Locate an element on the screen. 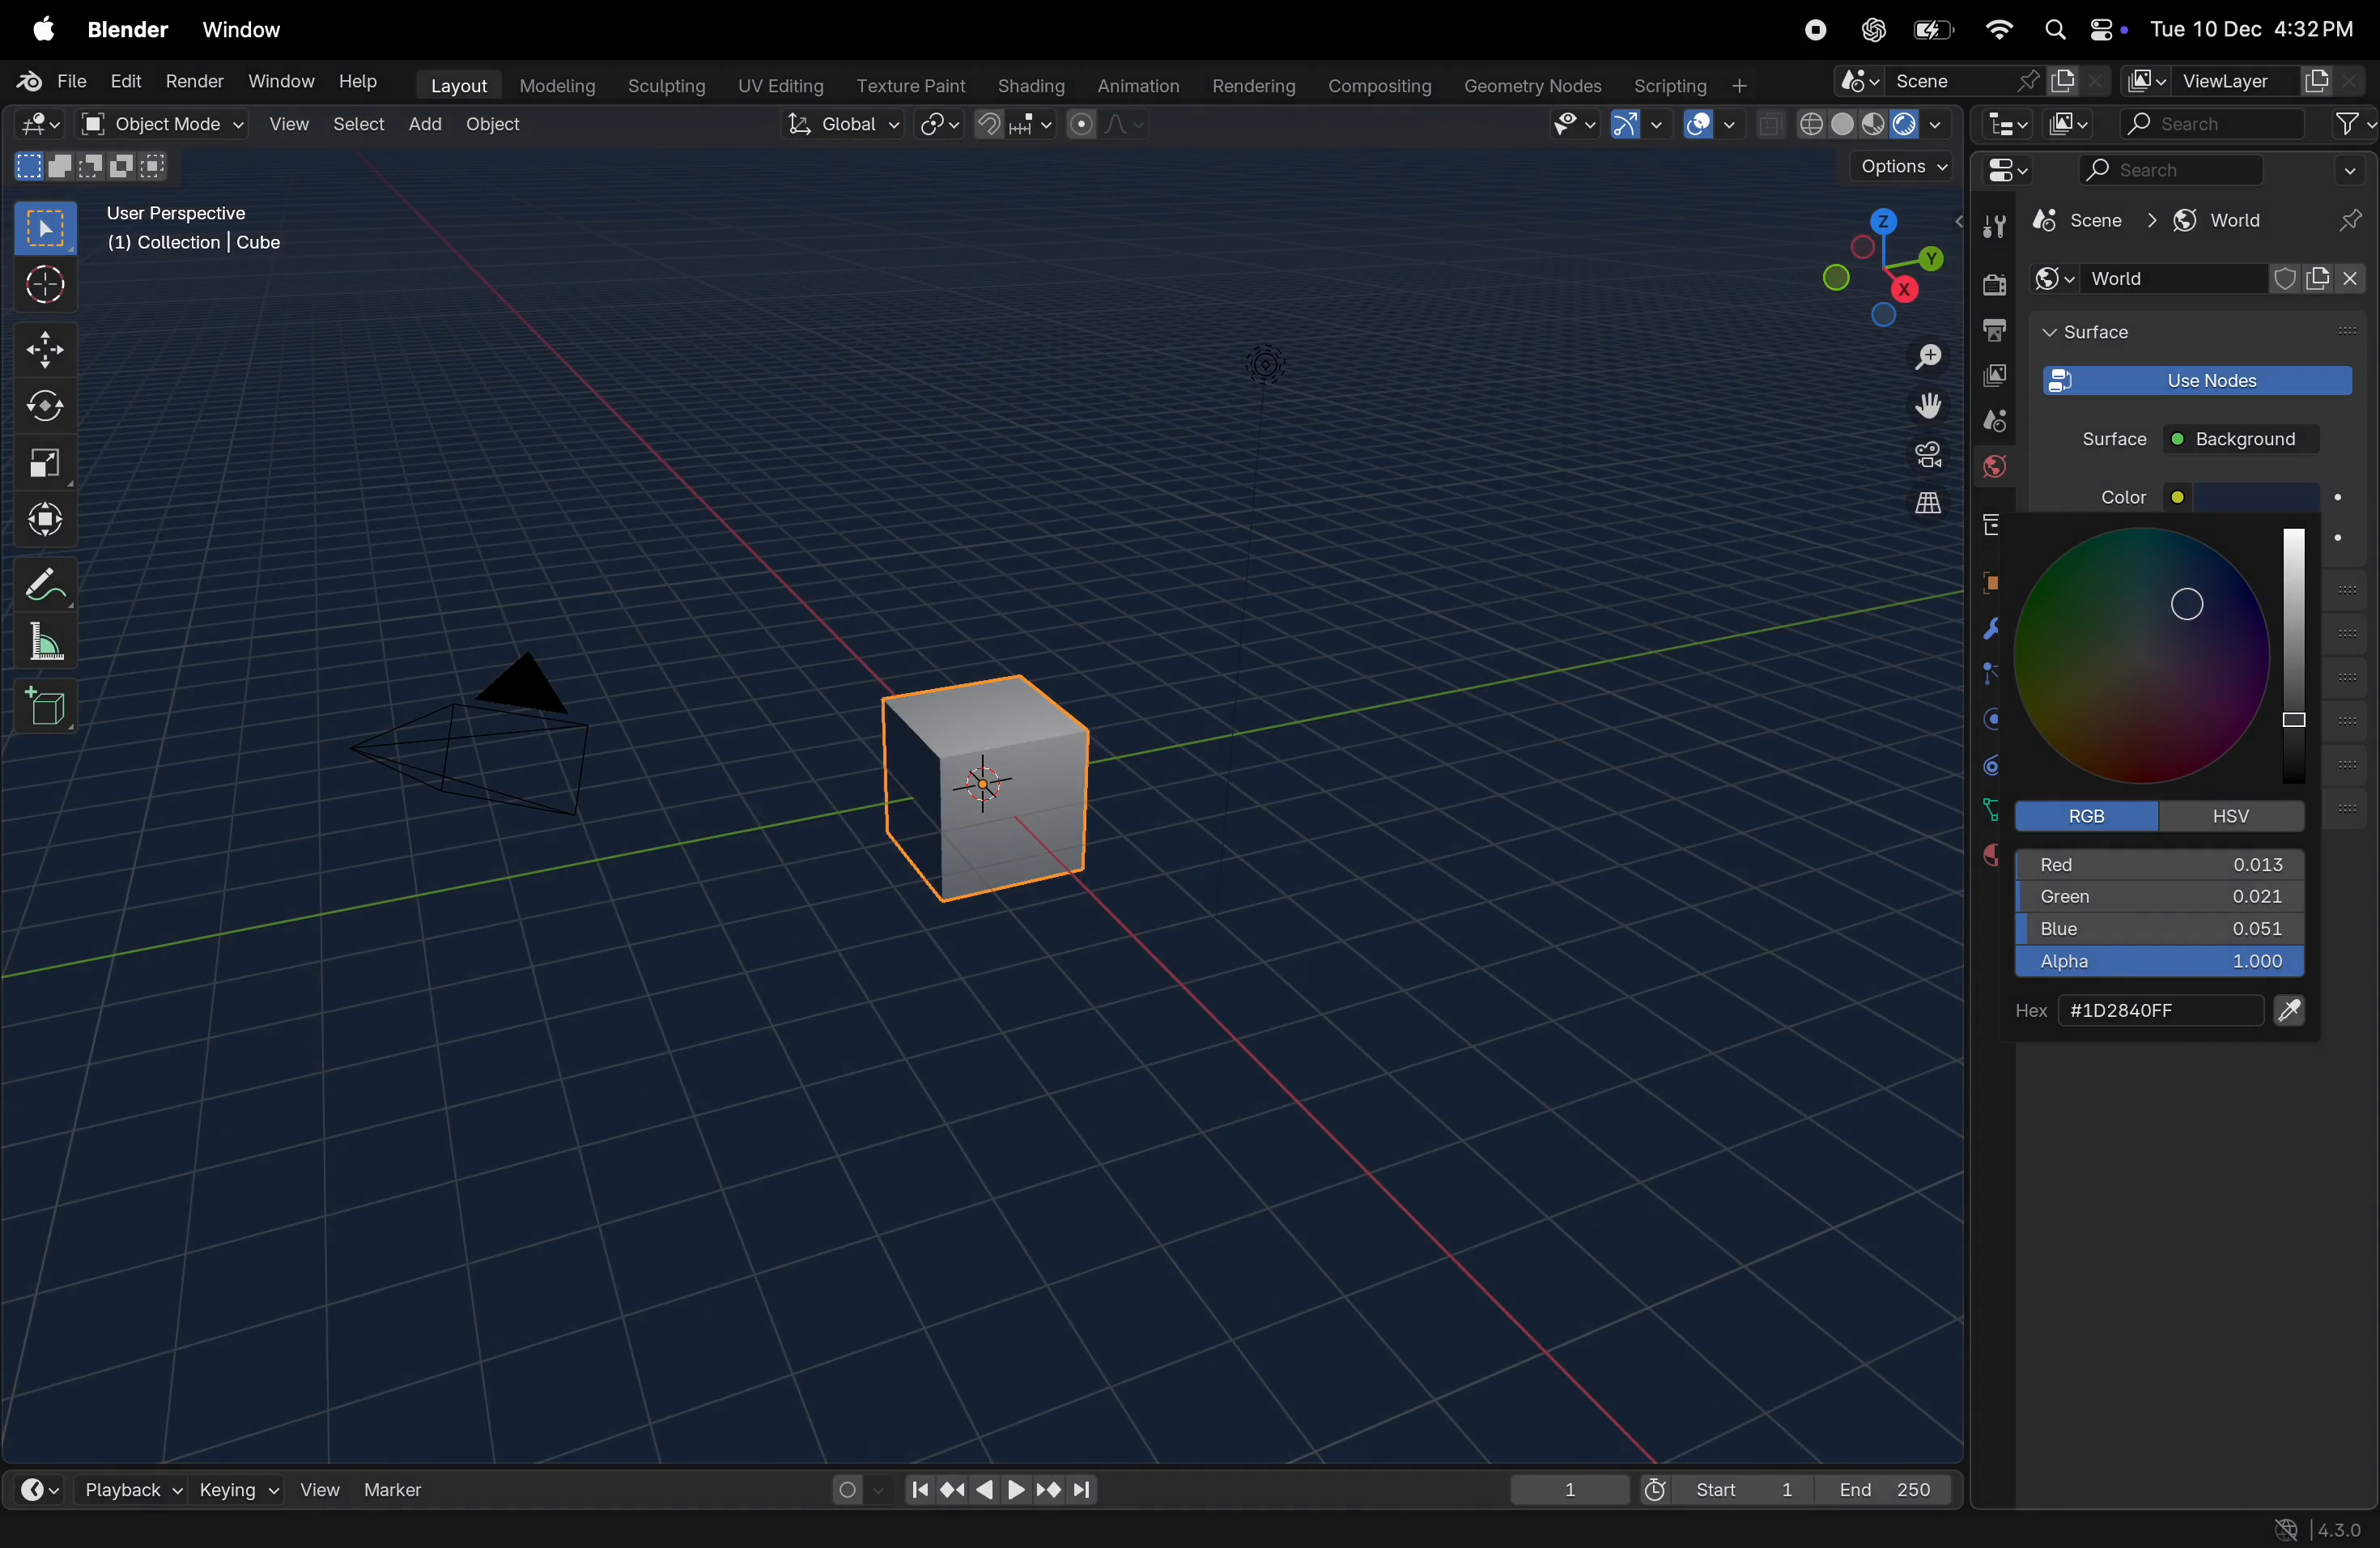 The width and height of the screenshot is (2380, 1548). Particles is located at coordinates (1994, 677).